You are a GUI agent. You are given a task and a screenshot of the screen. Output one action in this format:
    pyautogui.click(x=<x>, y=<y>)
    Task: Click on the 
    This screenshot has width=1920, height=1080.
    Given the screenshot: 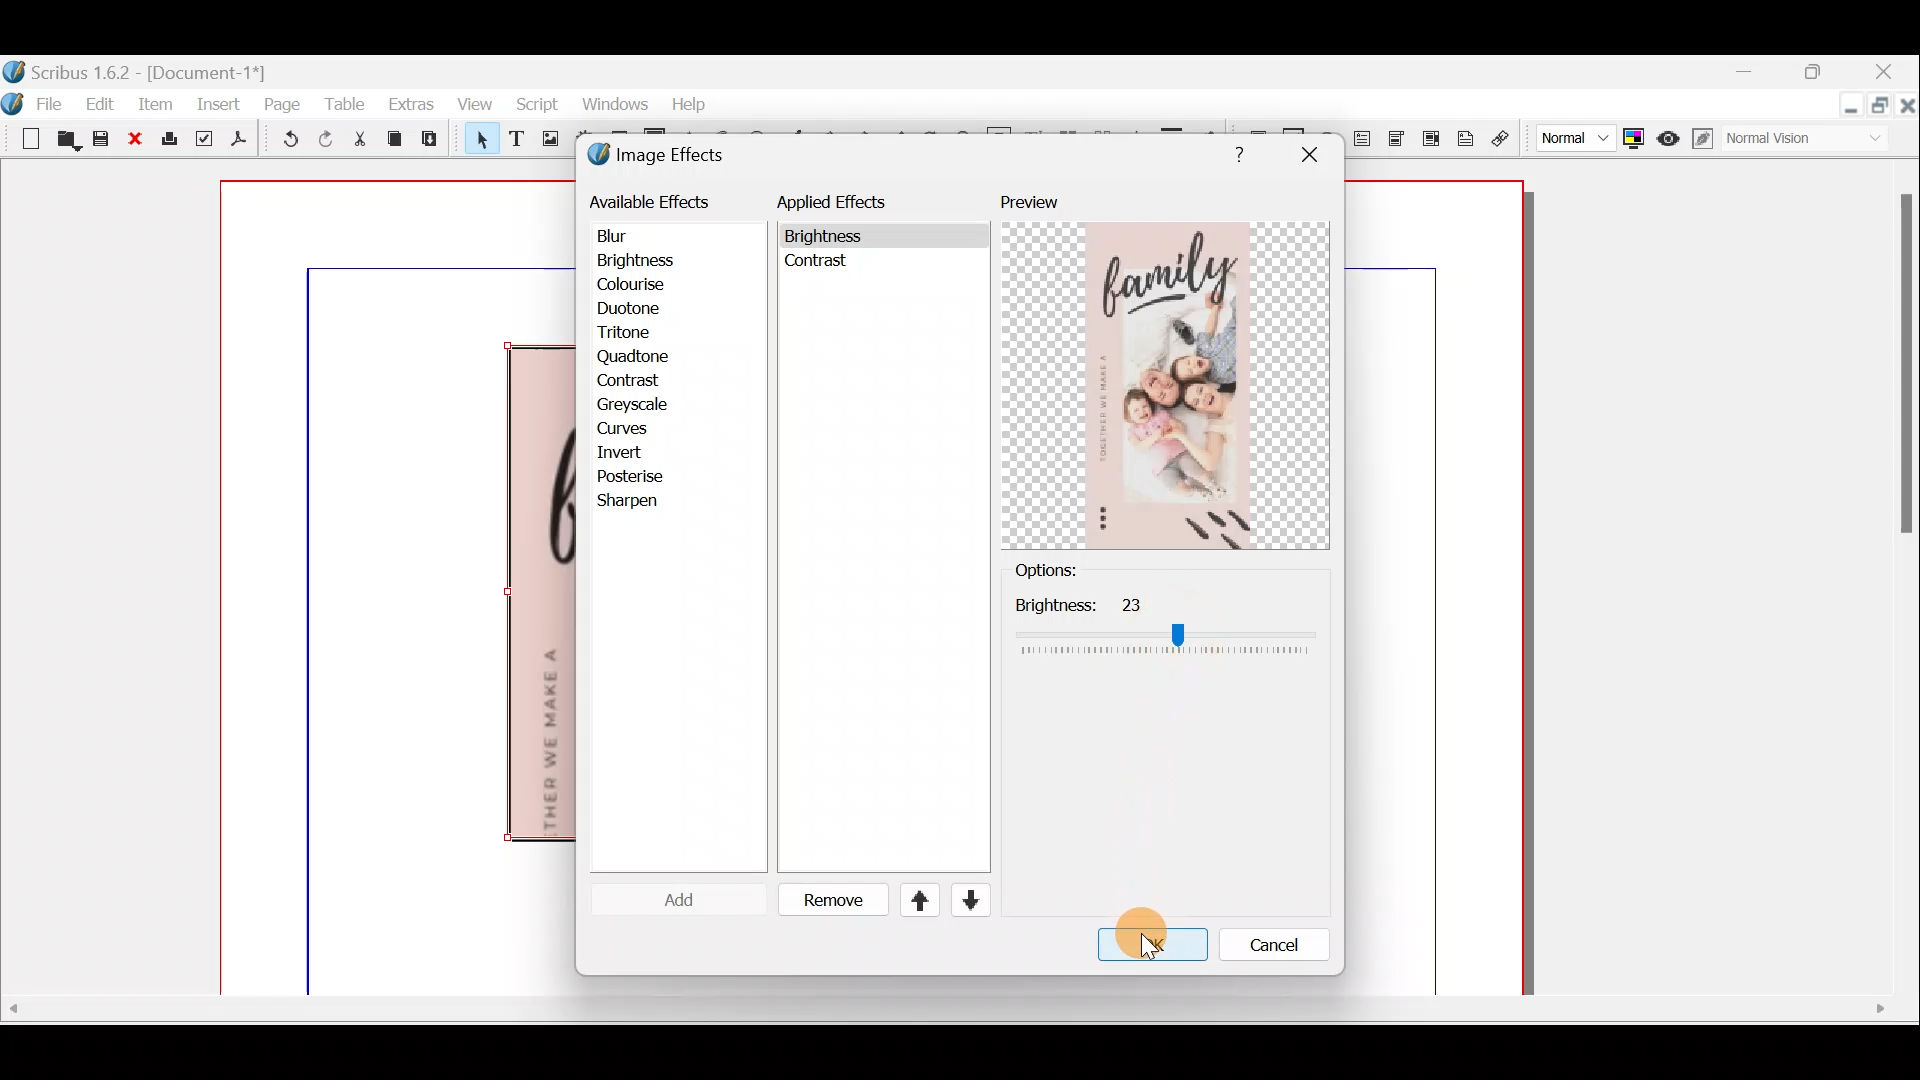 What is the action you would take?
    pyautogui.click(x=1902, y=373)
    